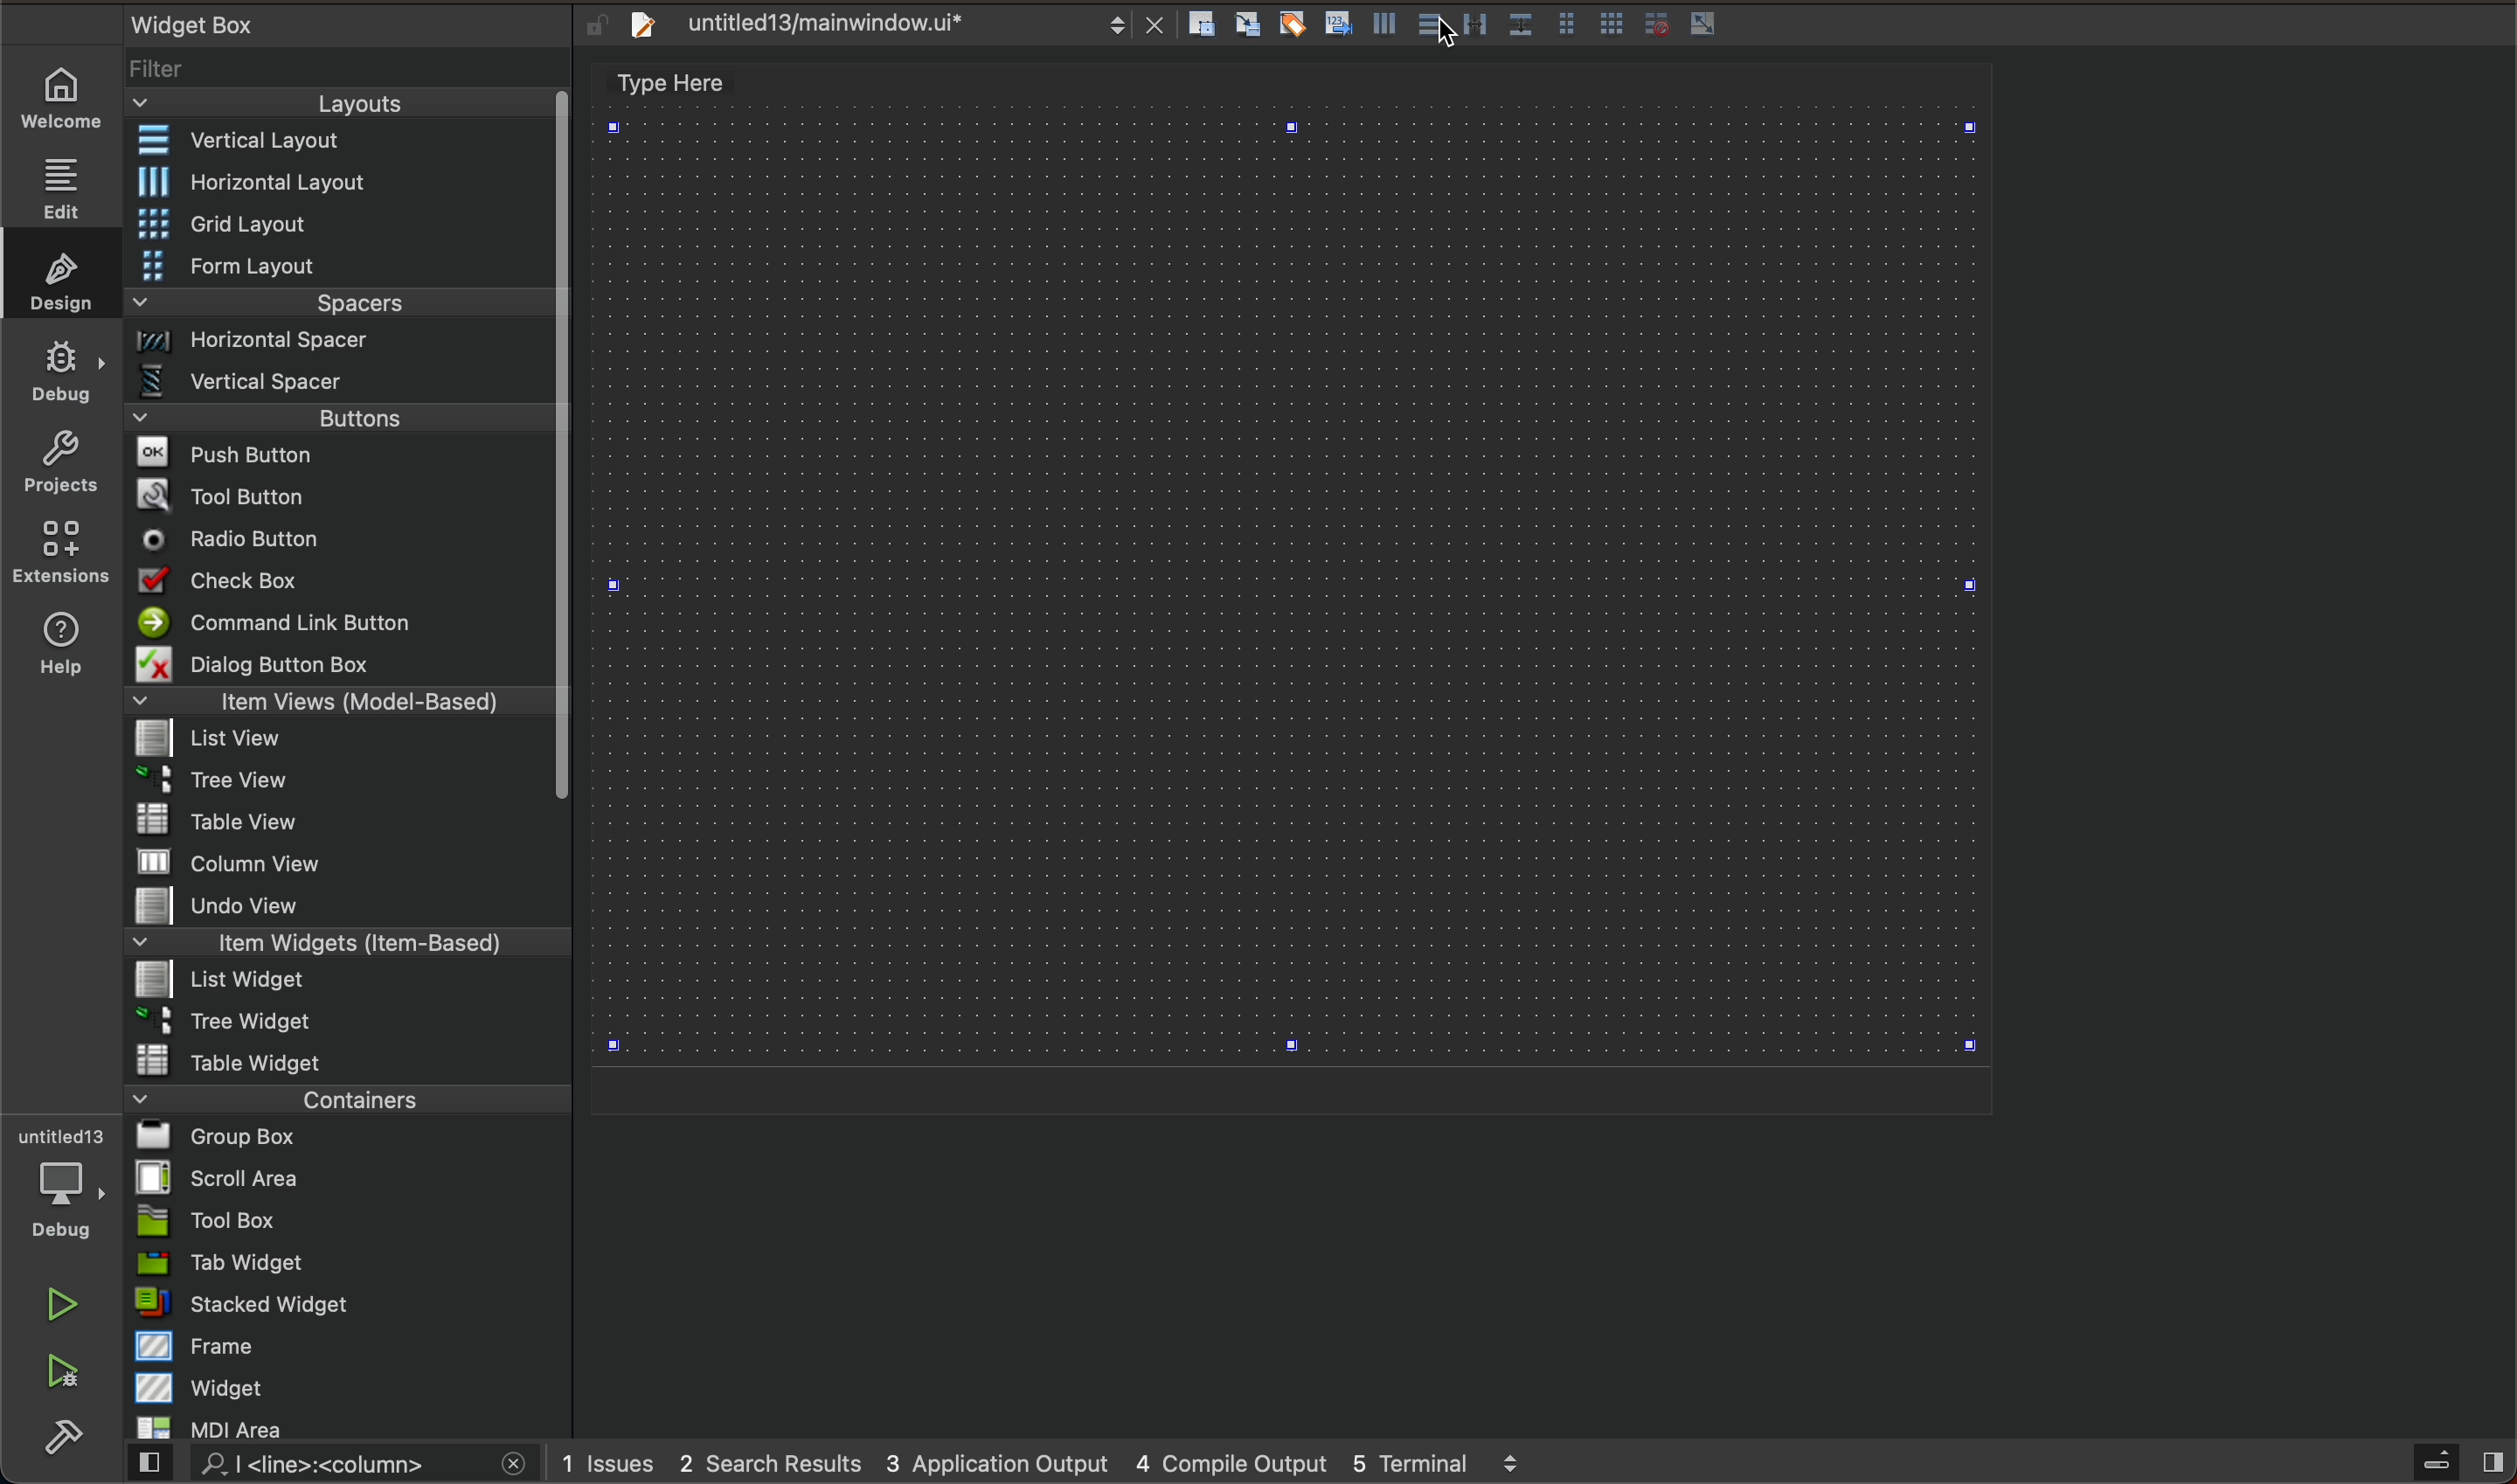 This screenshot has width=2517, height=1484. What do you see at coordinates (339, 304) in the screenshot?
I see `spacers` at bounding box center [339, 304].